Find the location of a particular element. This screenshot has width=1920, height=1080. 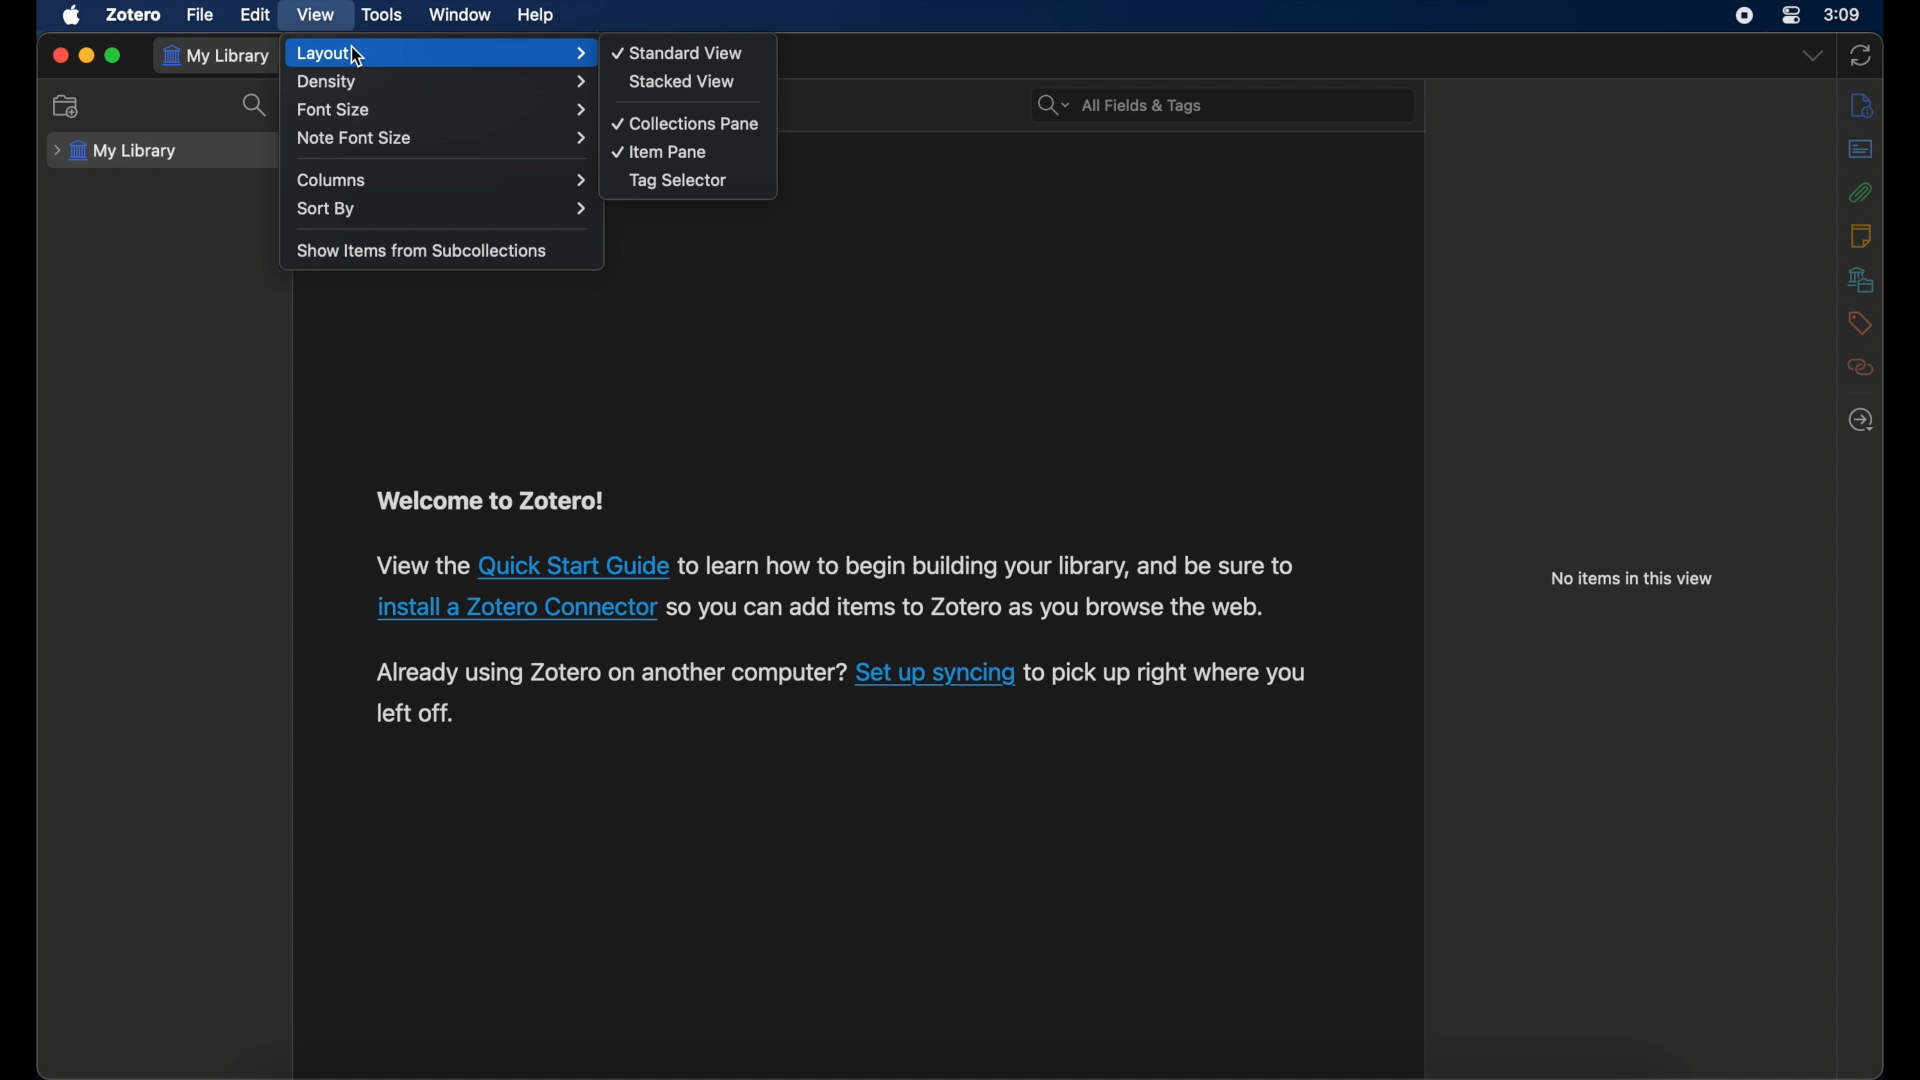

file is located at coordinates (199, 15).